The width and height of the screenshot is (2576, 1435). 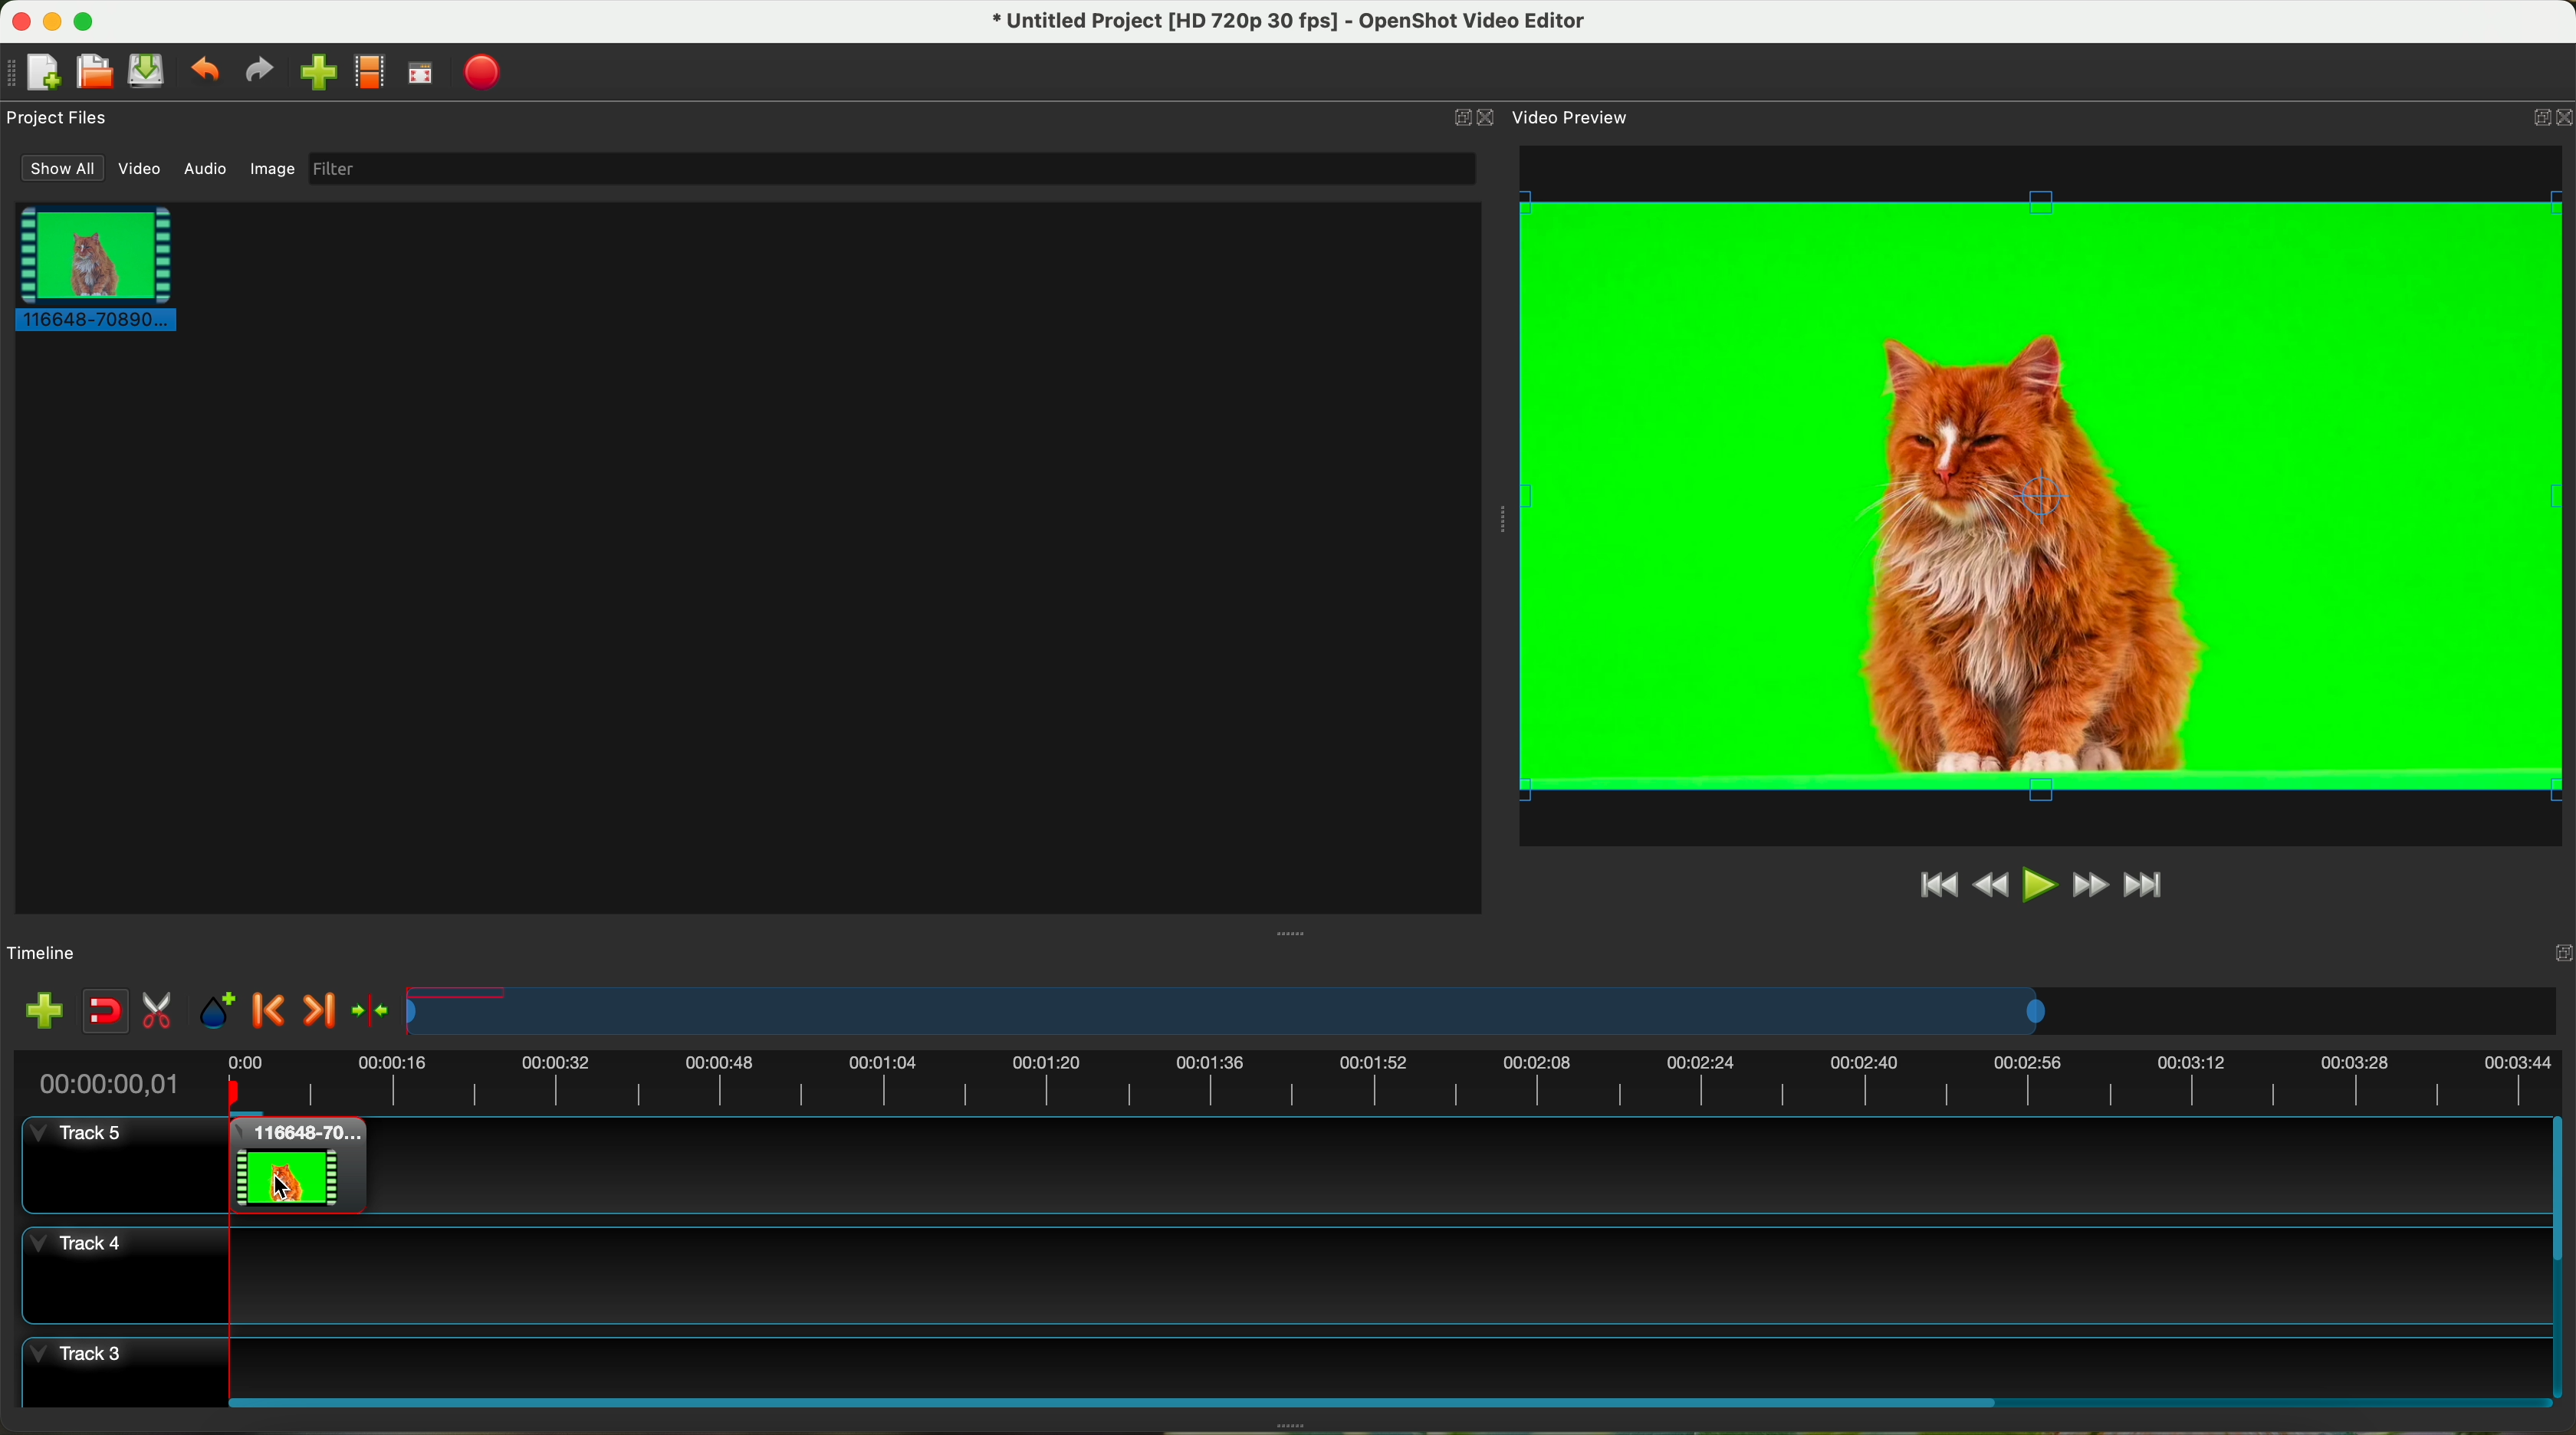 What do you see at coordinates (1386, 1400) in the screenshot?
I see `scroll bar` at bounding box center [1386, 1400].